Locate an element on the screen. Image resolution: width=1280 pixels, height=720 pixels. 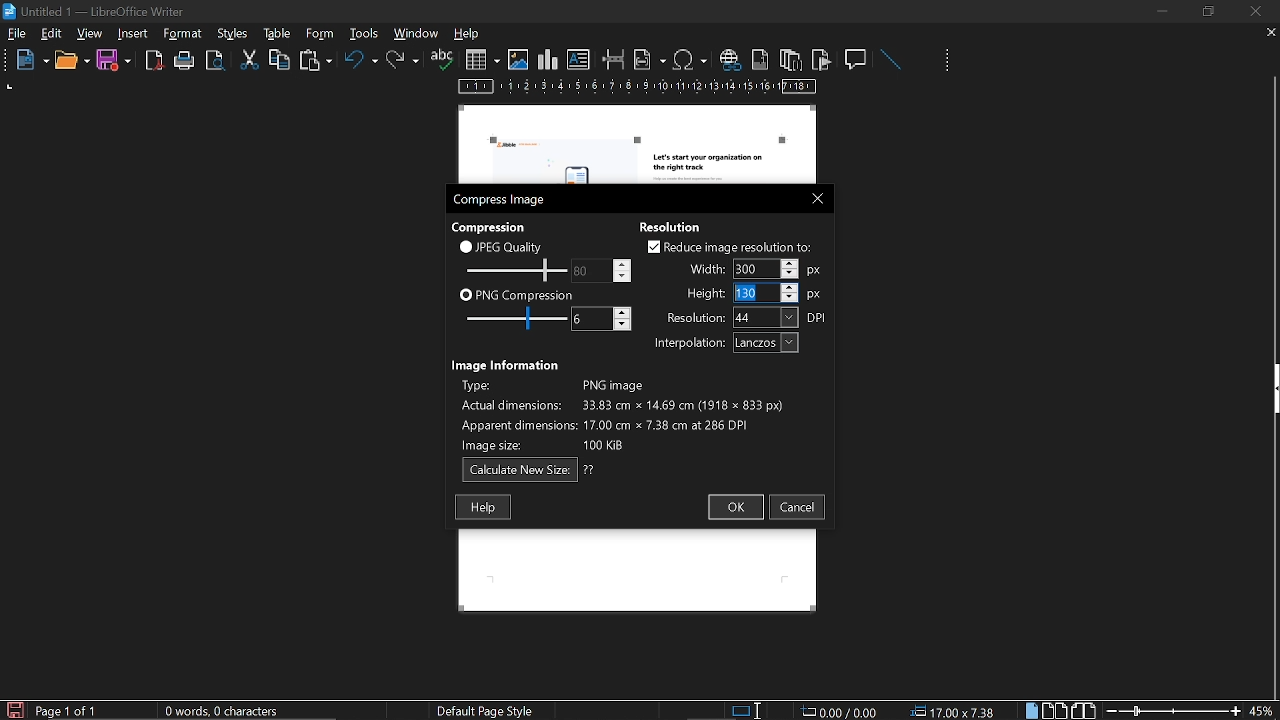
export as pdf is located at coordinates (155, 61).